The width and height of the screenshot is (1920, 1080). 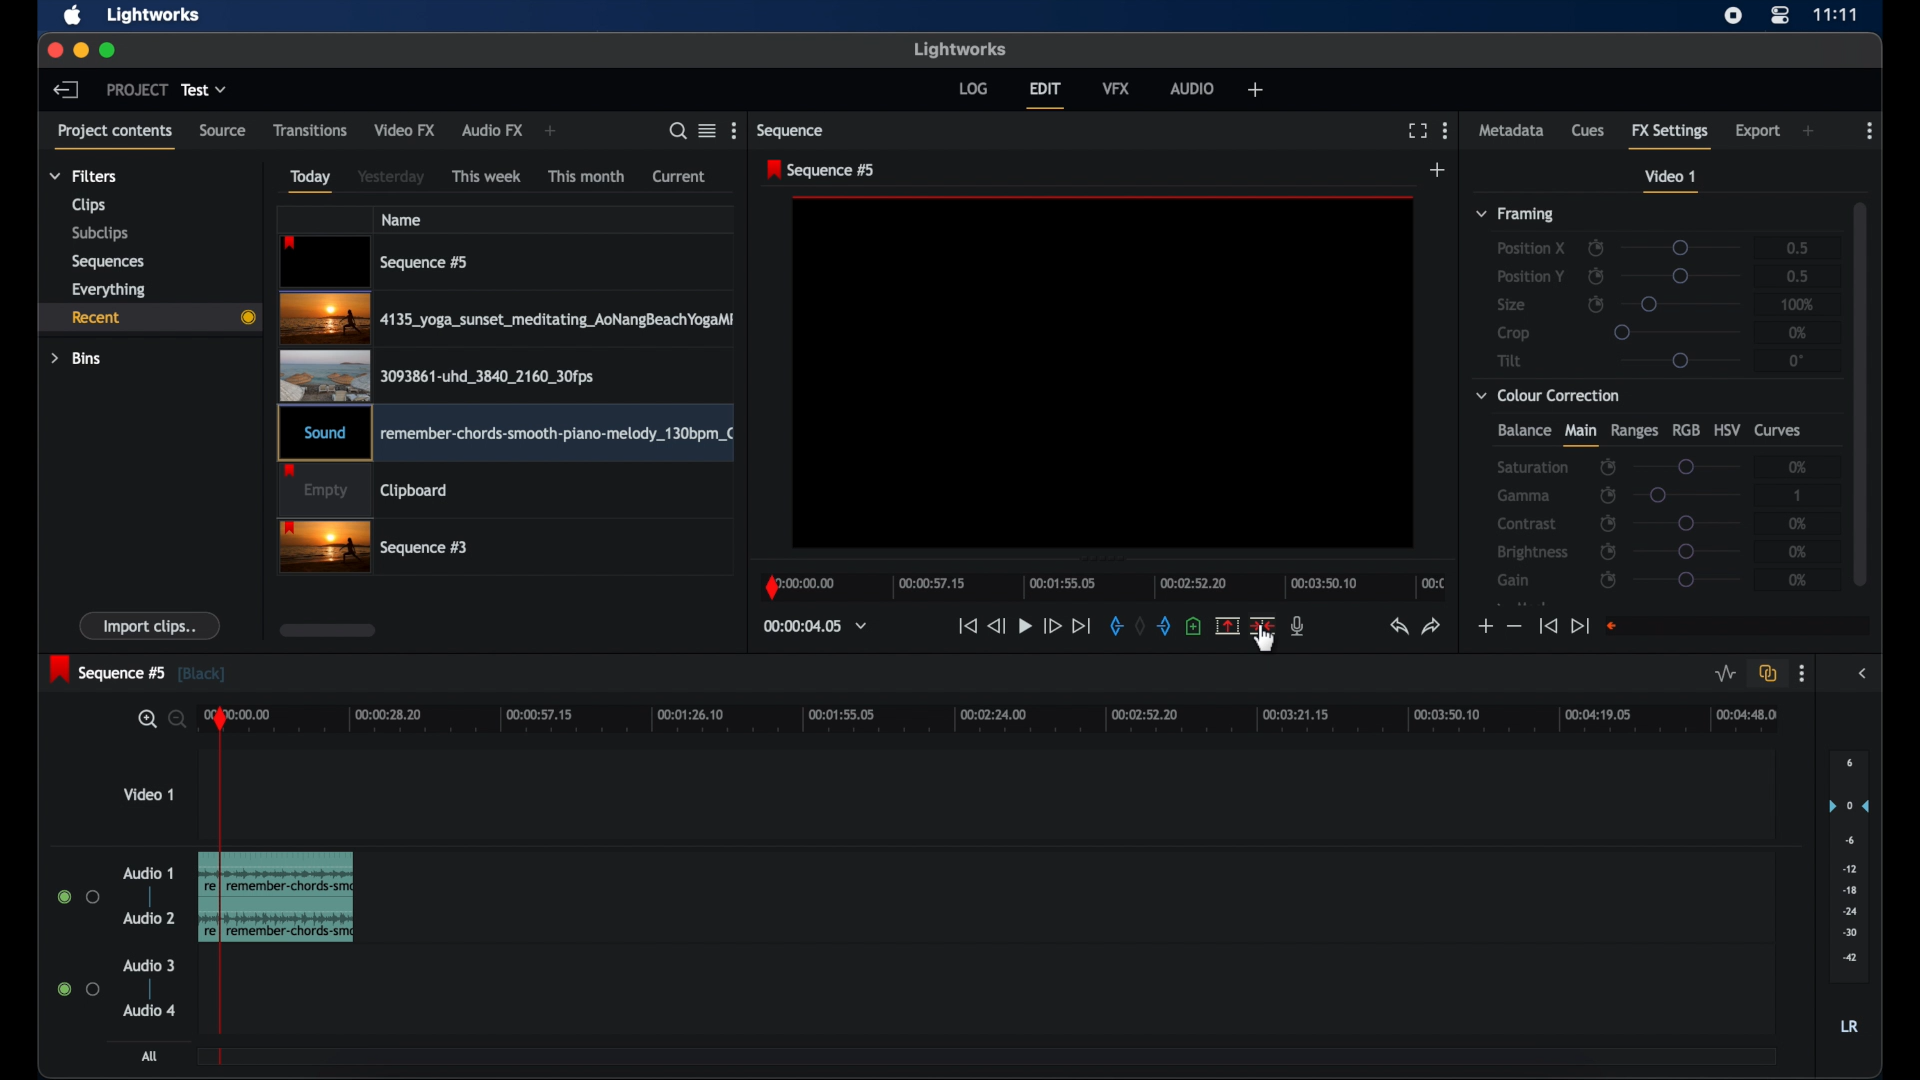 What do you see at coordinates (1607, 523) in the screenshot?
I see `enable/disable keyframes` at bounding box center [1607, 523].